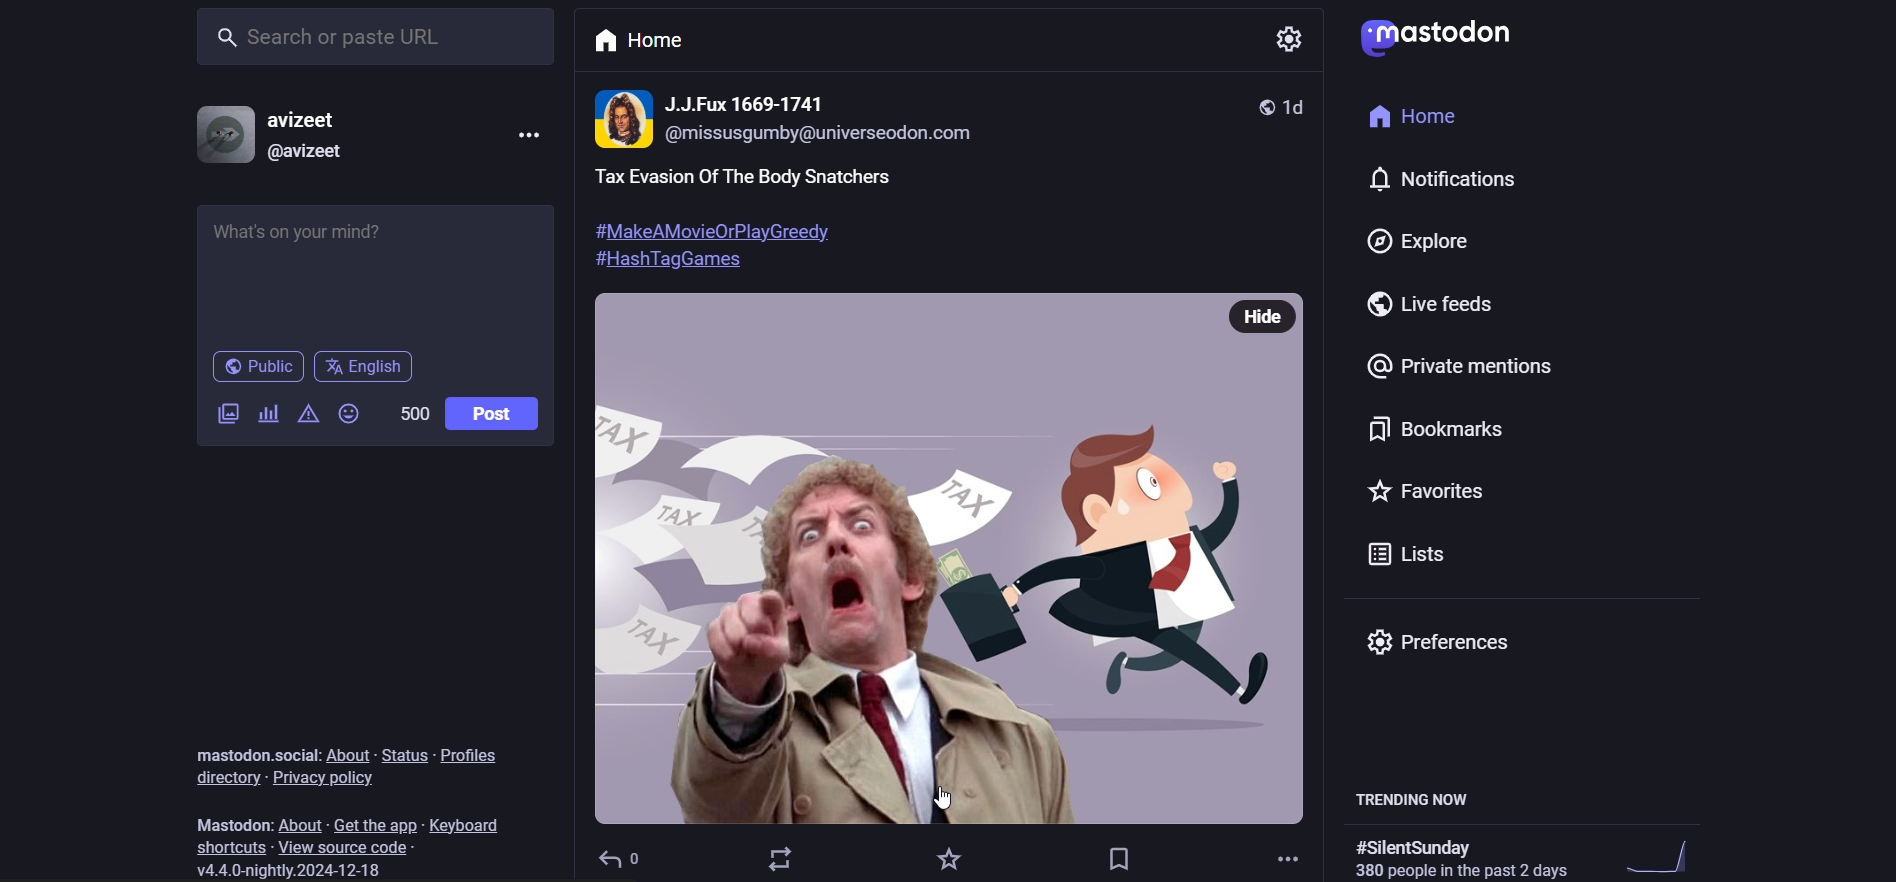 The height and width of the screenshot is (882, 1896). What do you see at coordinates (1286, 853) in the screenshot?
I see `more` at bounding box center [1286, 853].